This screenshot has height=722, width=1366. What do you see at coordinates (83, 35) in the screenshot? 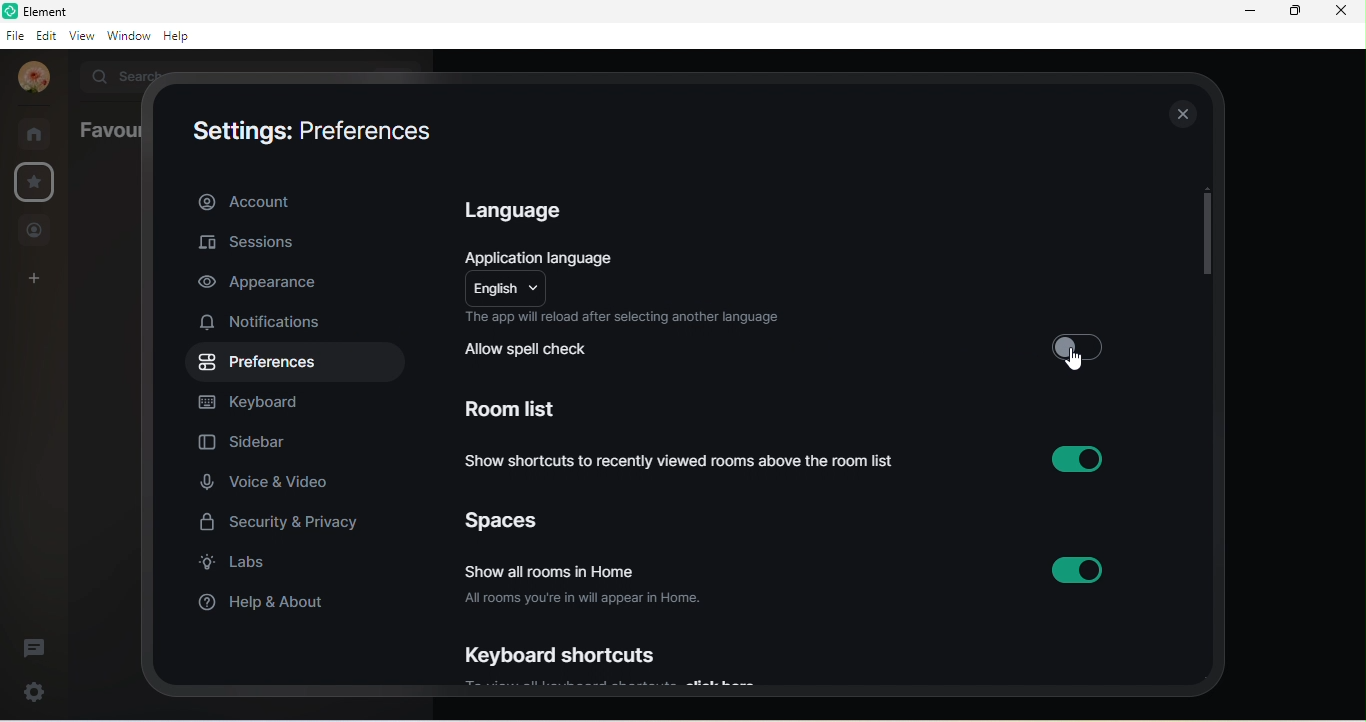
I see `view` at bounding box center [83, 35].